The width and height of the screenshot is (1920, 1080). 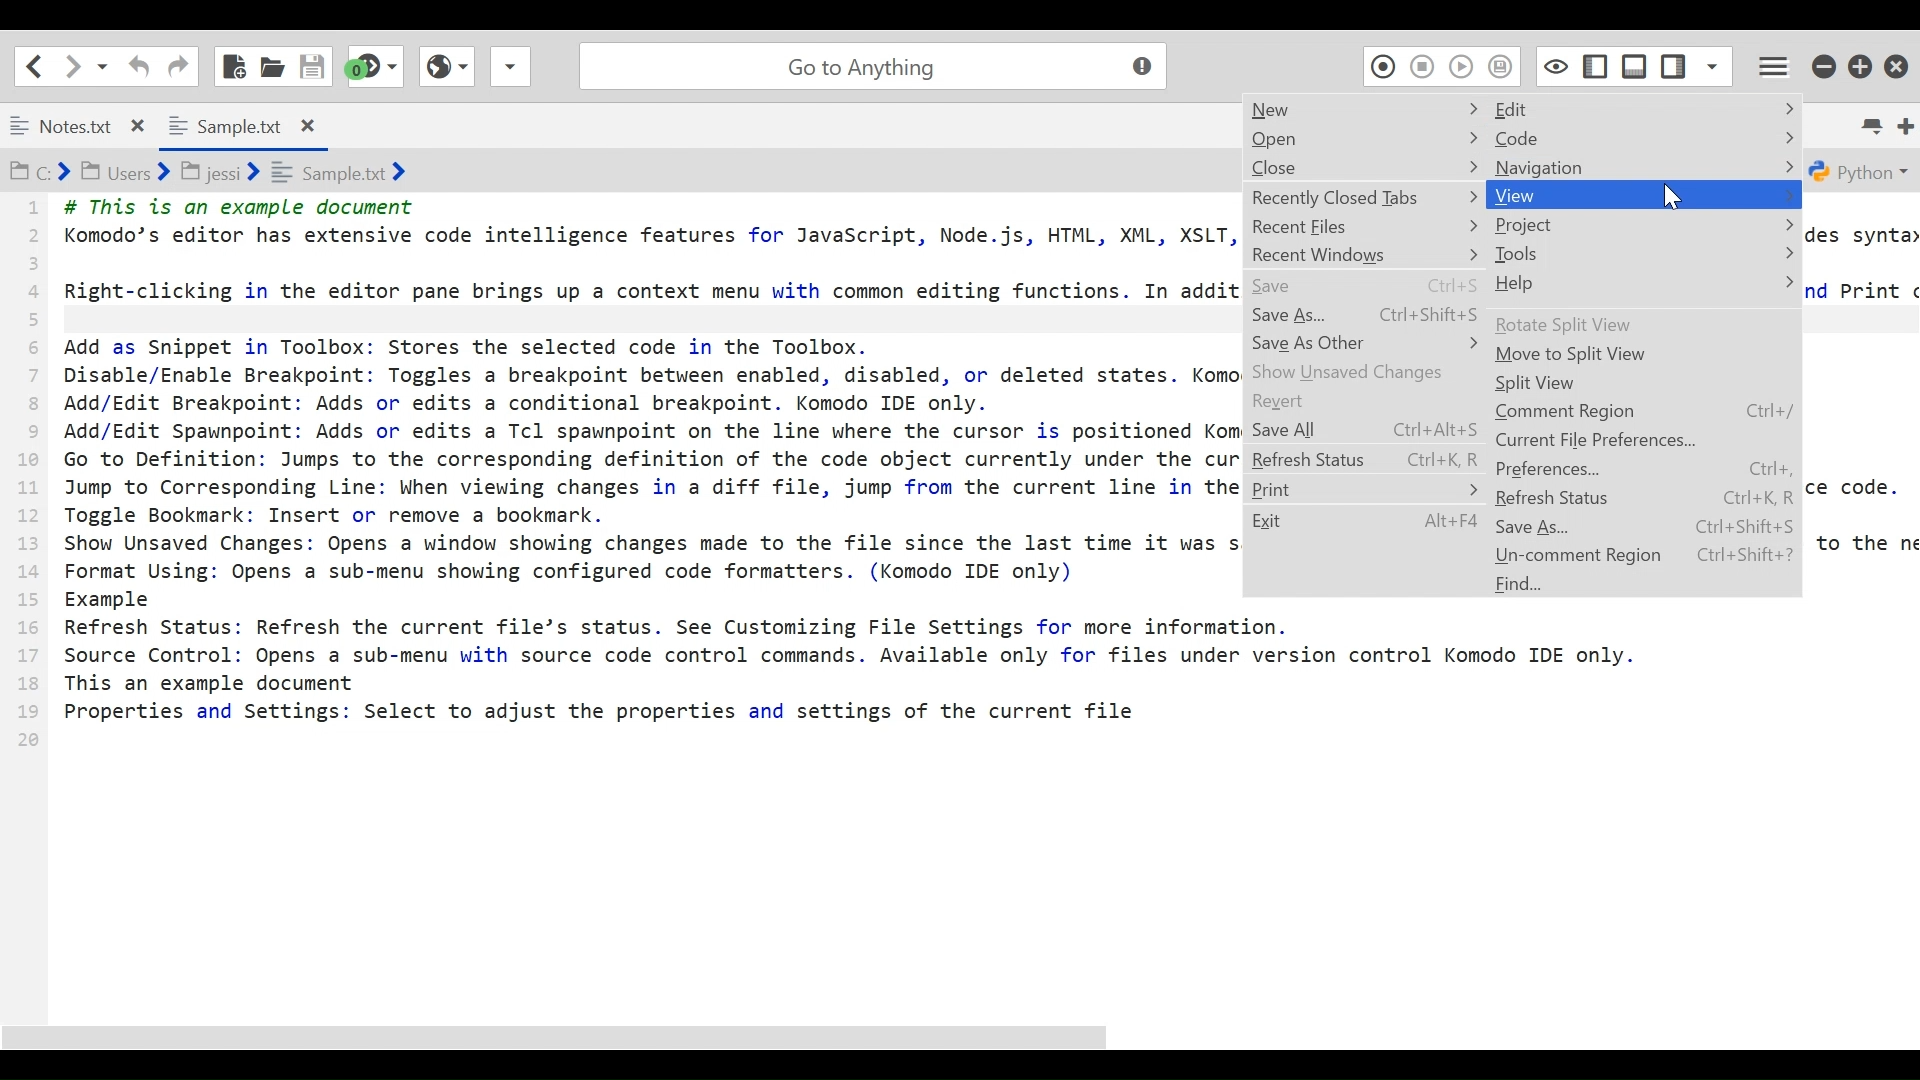 What do you see at coordinates (178, 65) in the screenshot?
I see `Redo` at bounding box center [178, 65].